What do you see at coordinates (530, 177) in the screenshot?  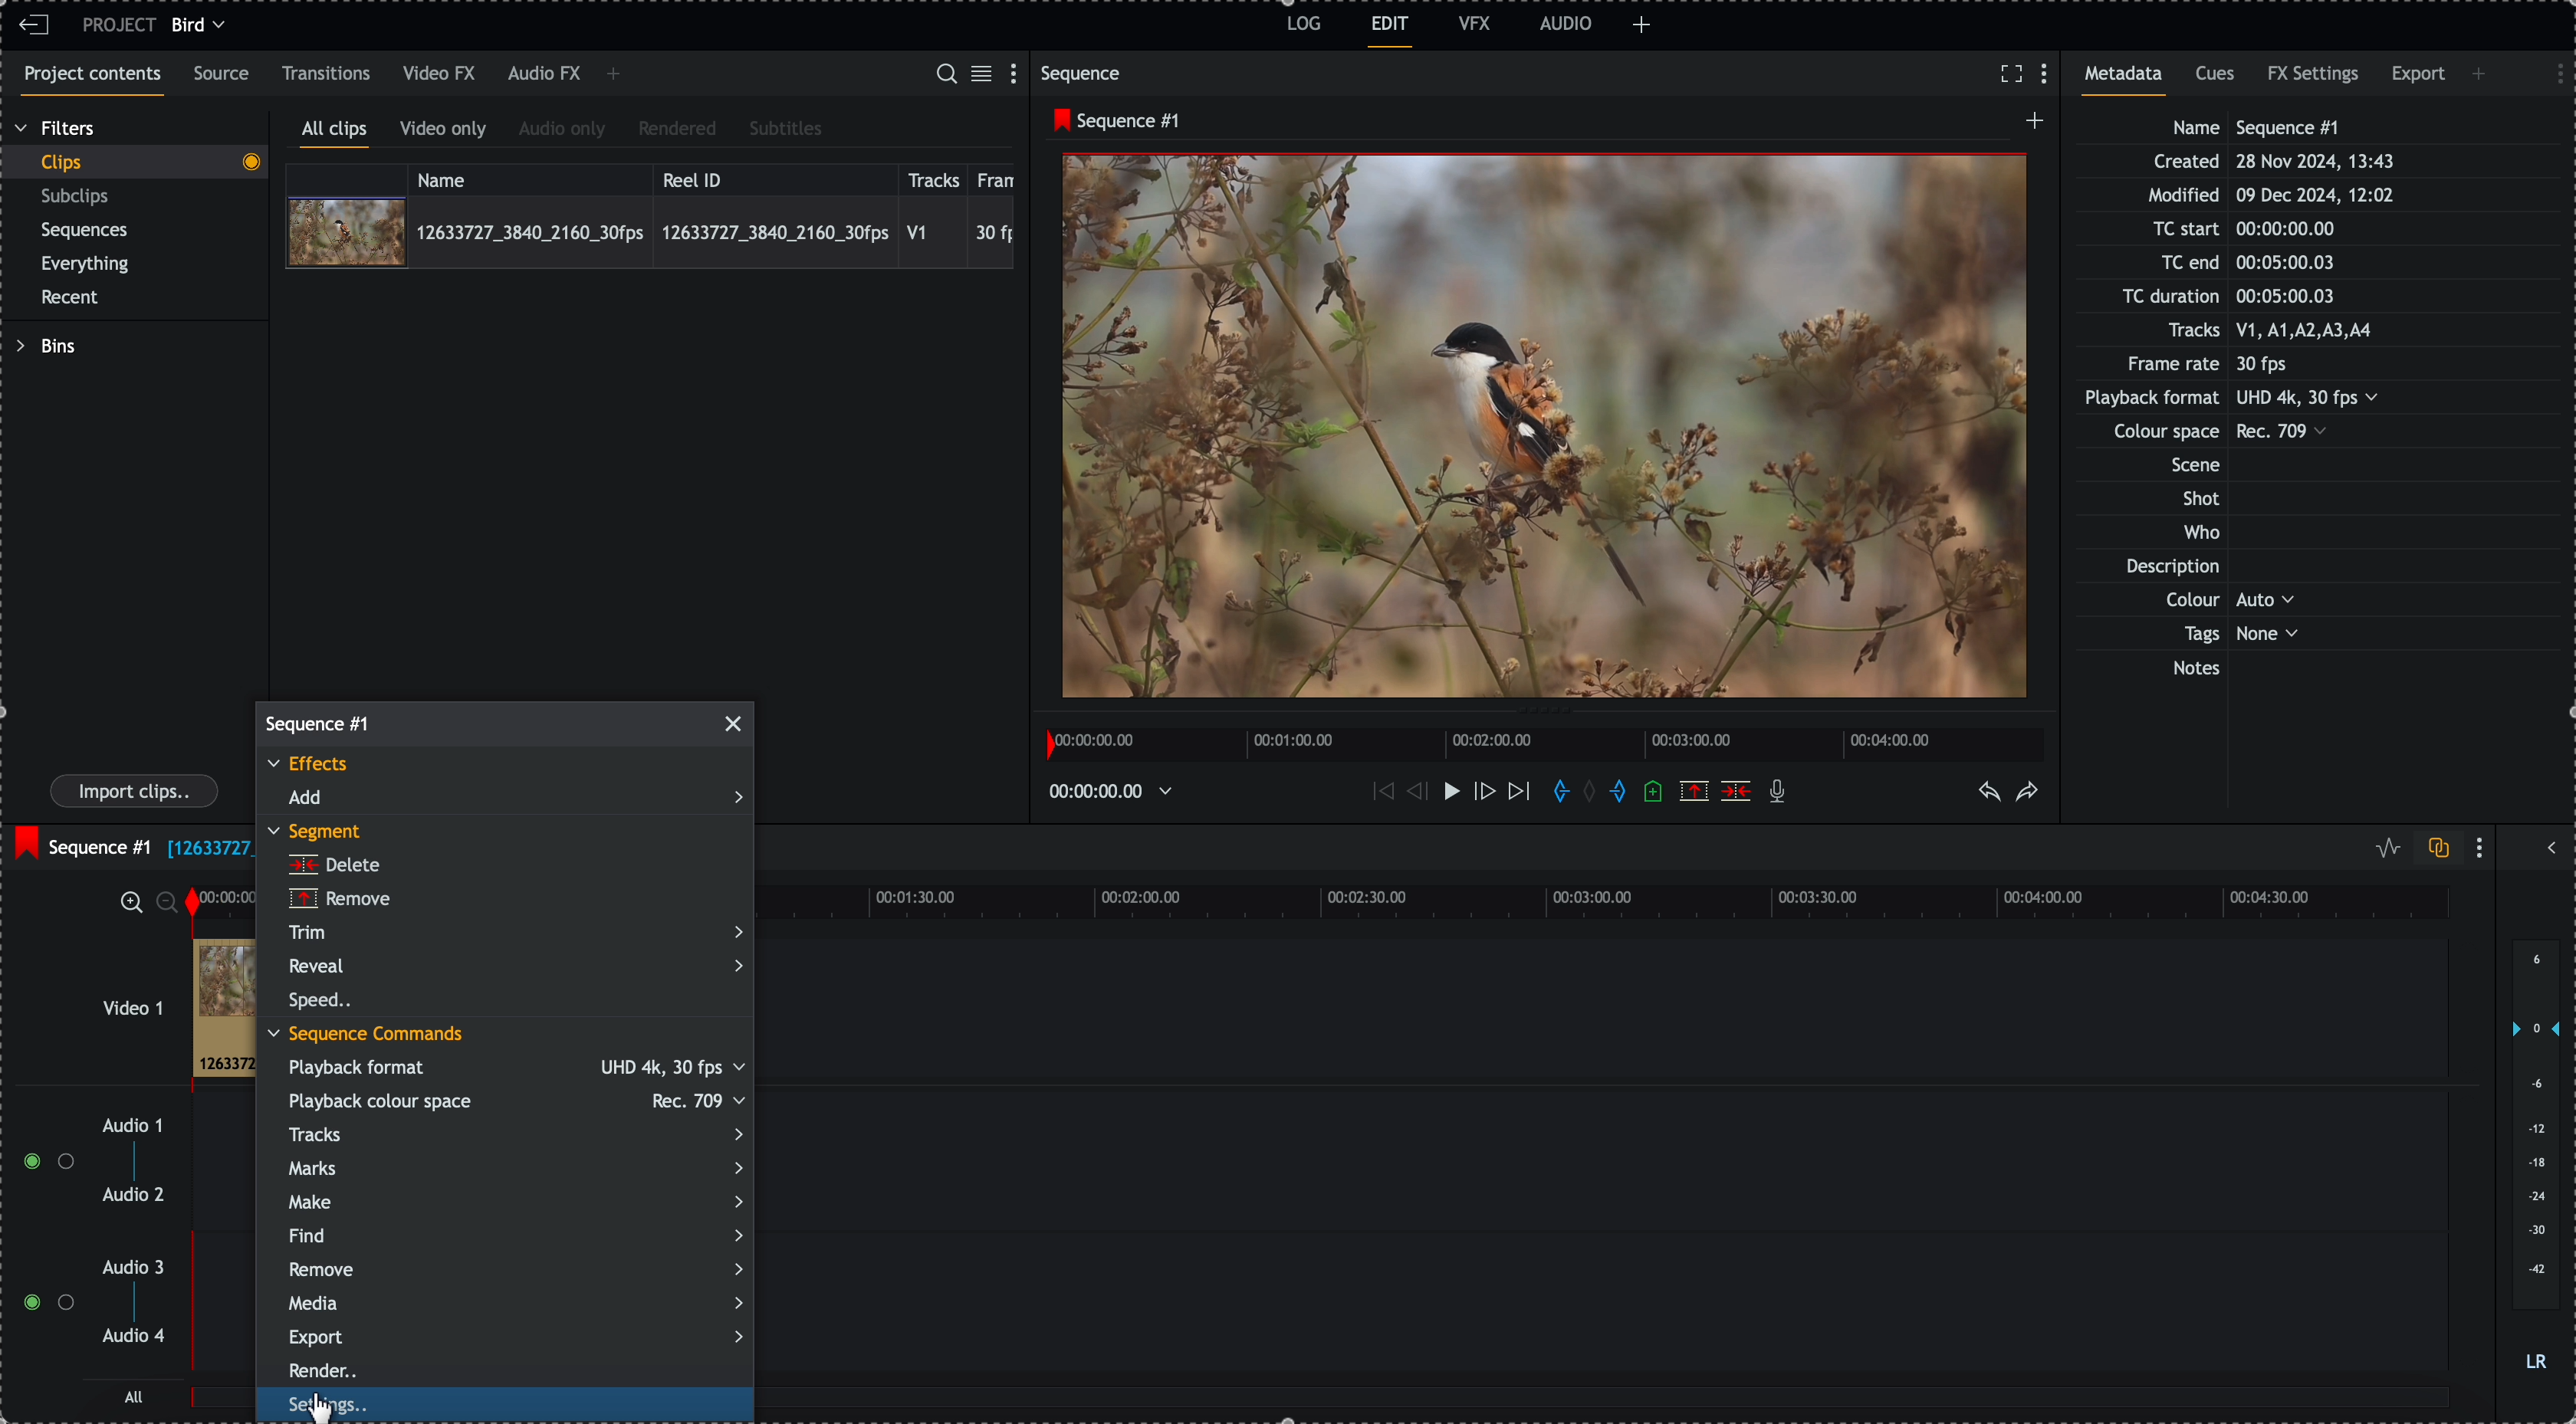 I see `name` at bounding box center [530, 177].